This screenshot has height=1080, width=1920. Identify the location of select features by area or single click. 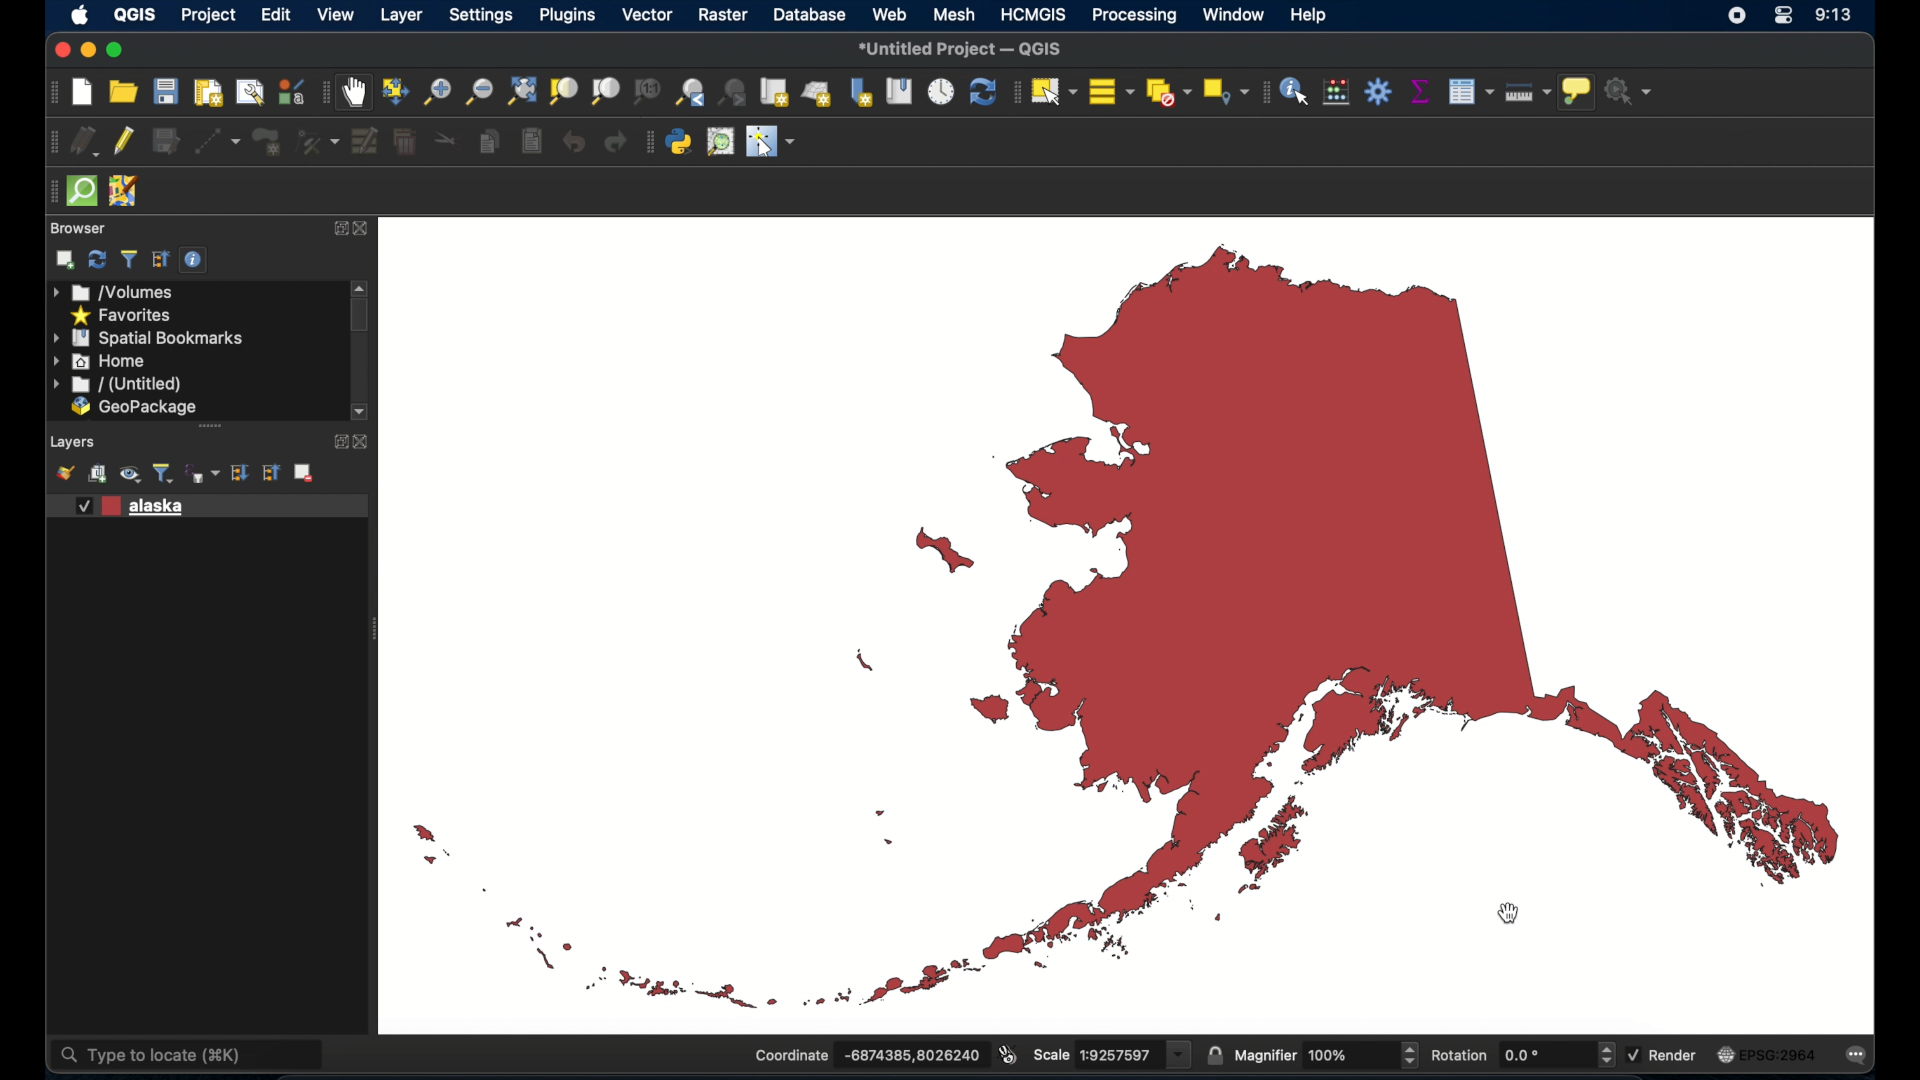
(1055, 89).